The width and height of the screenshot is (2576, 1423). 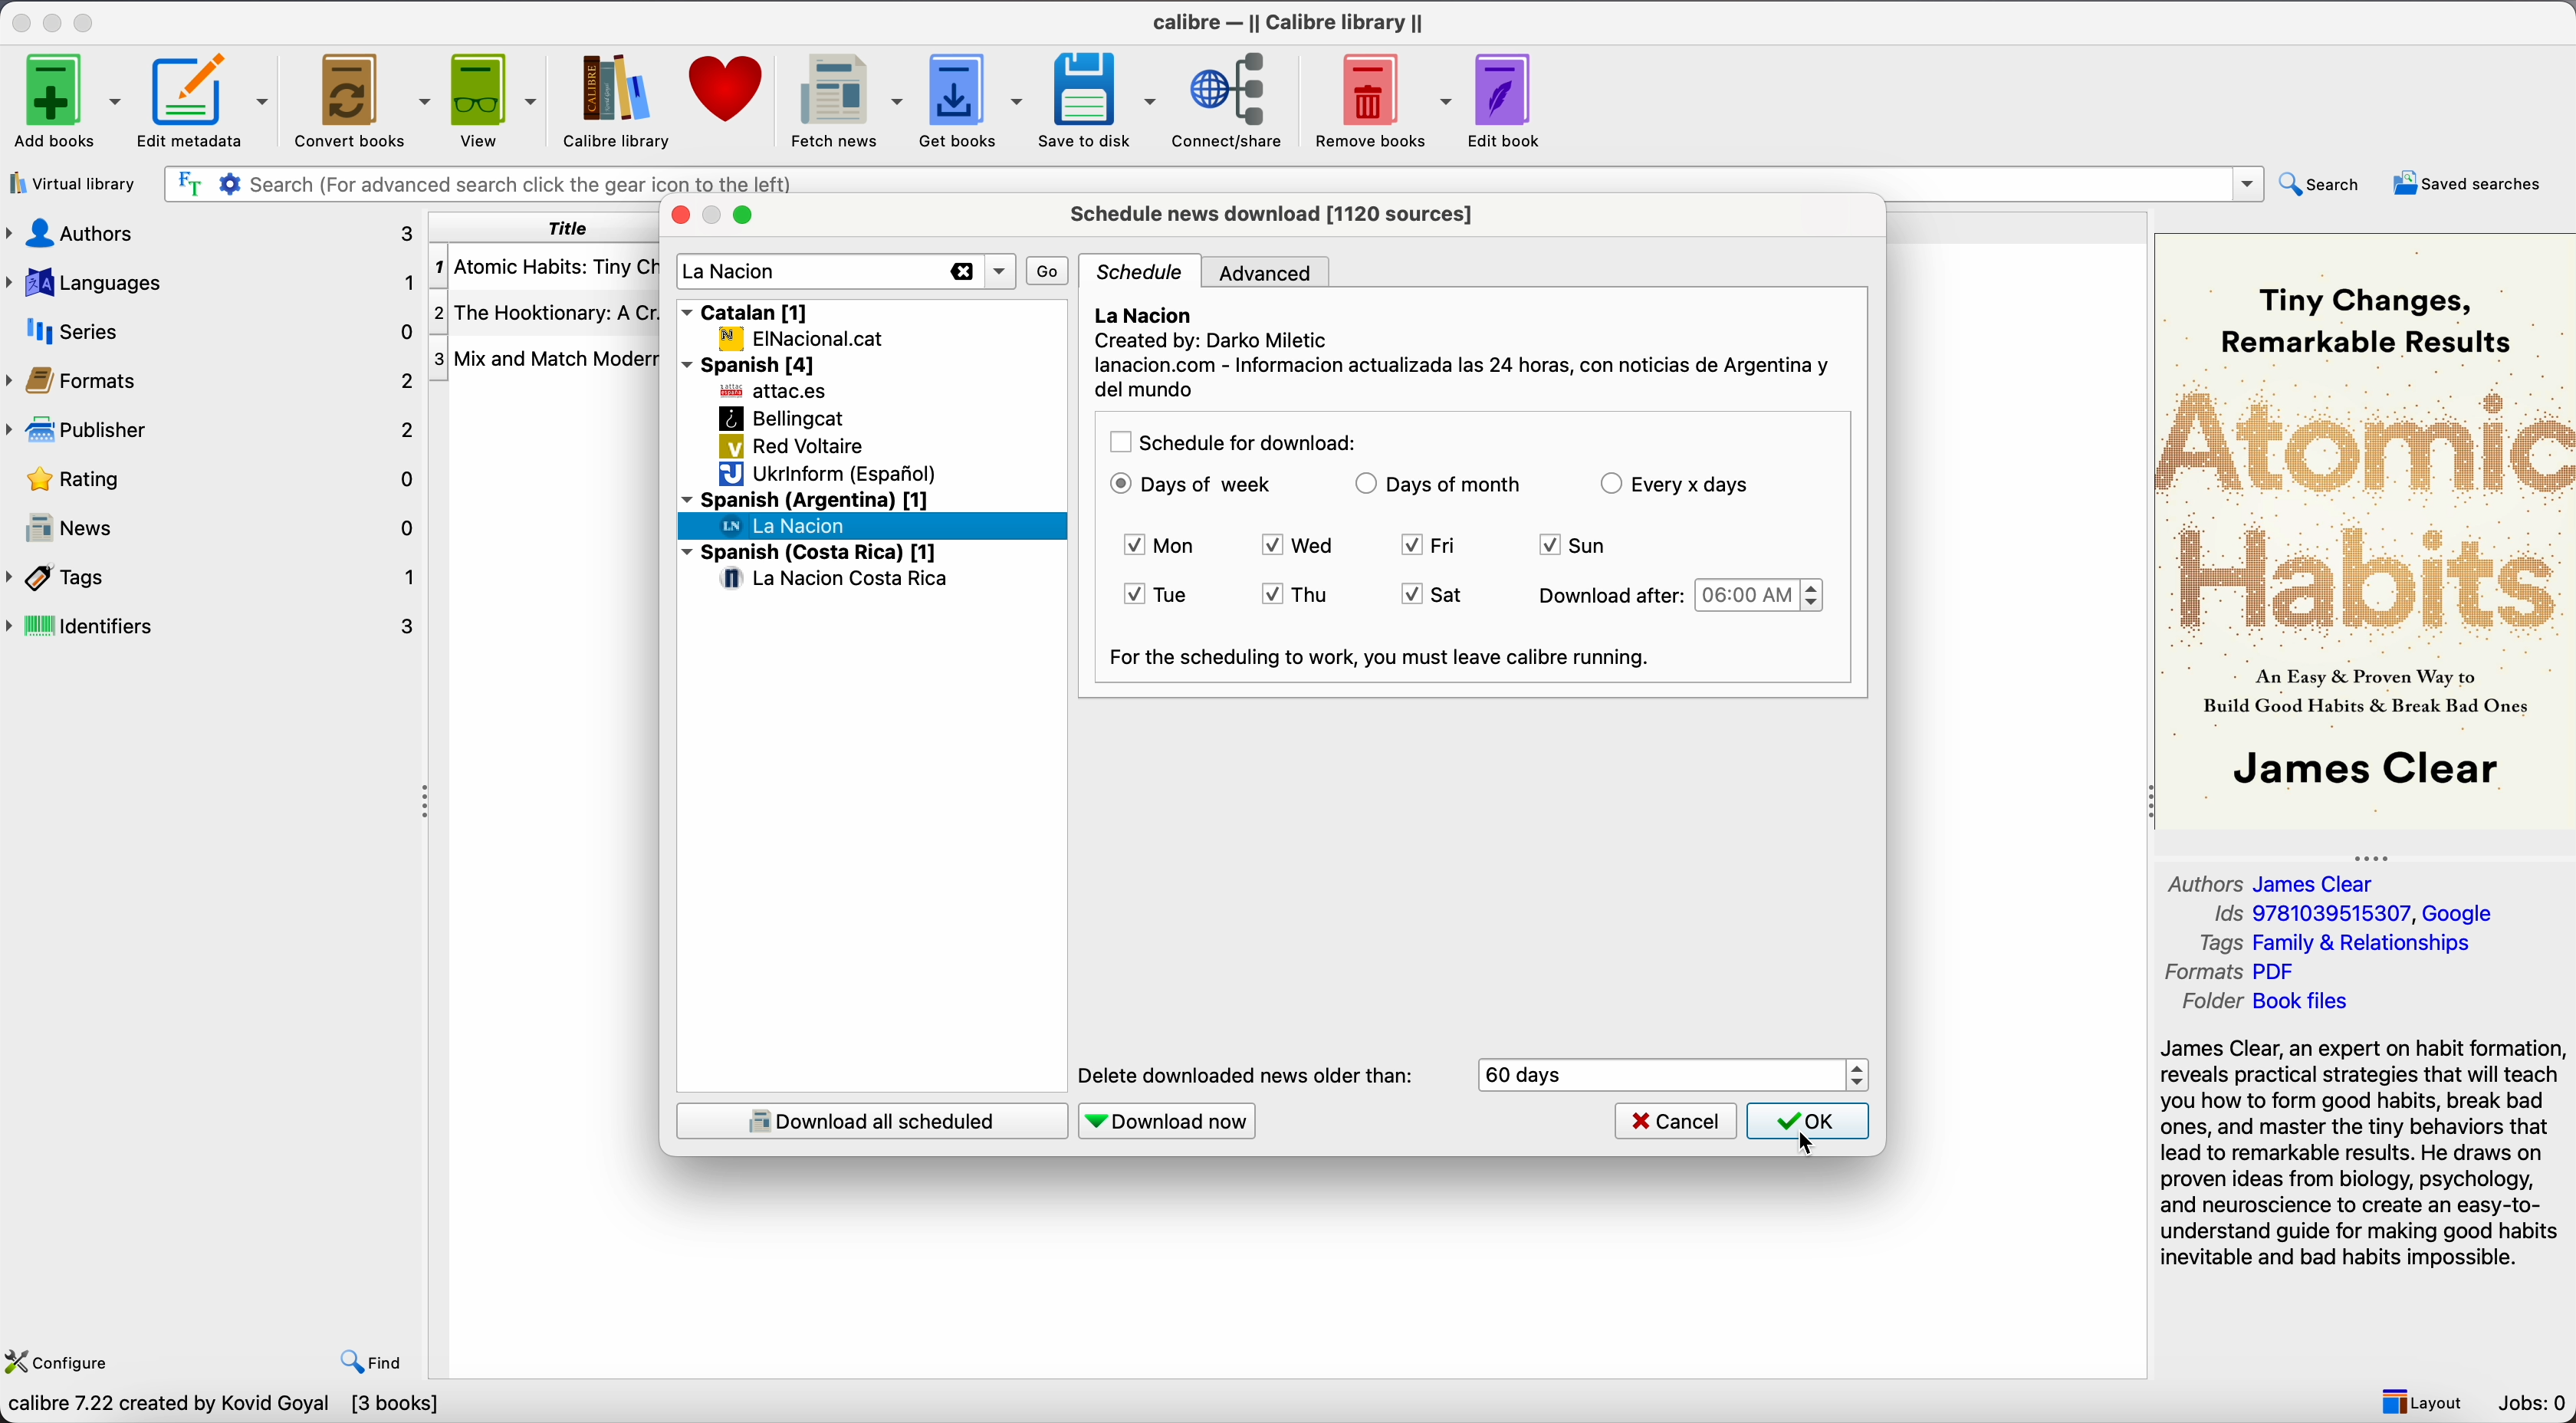 What do you see at coordinates (1438, 487) in the screenshot?
I see `days of month` at bounding box center [1438, 487].